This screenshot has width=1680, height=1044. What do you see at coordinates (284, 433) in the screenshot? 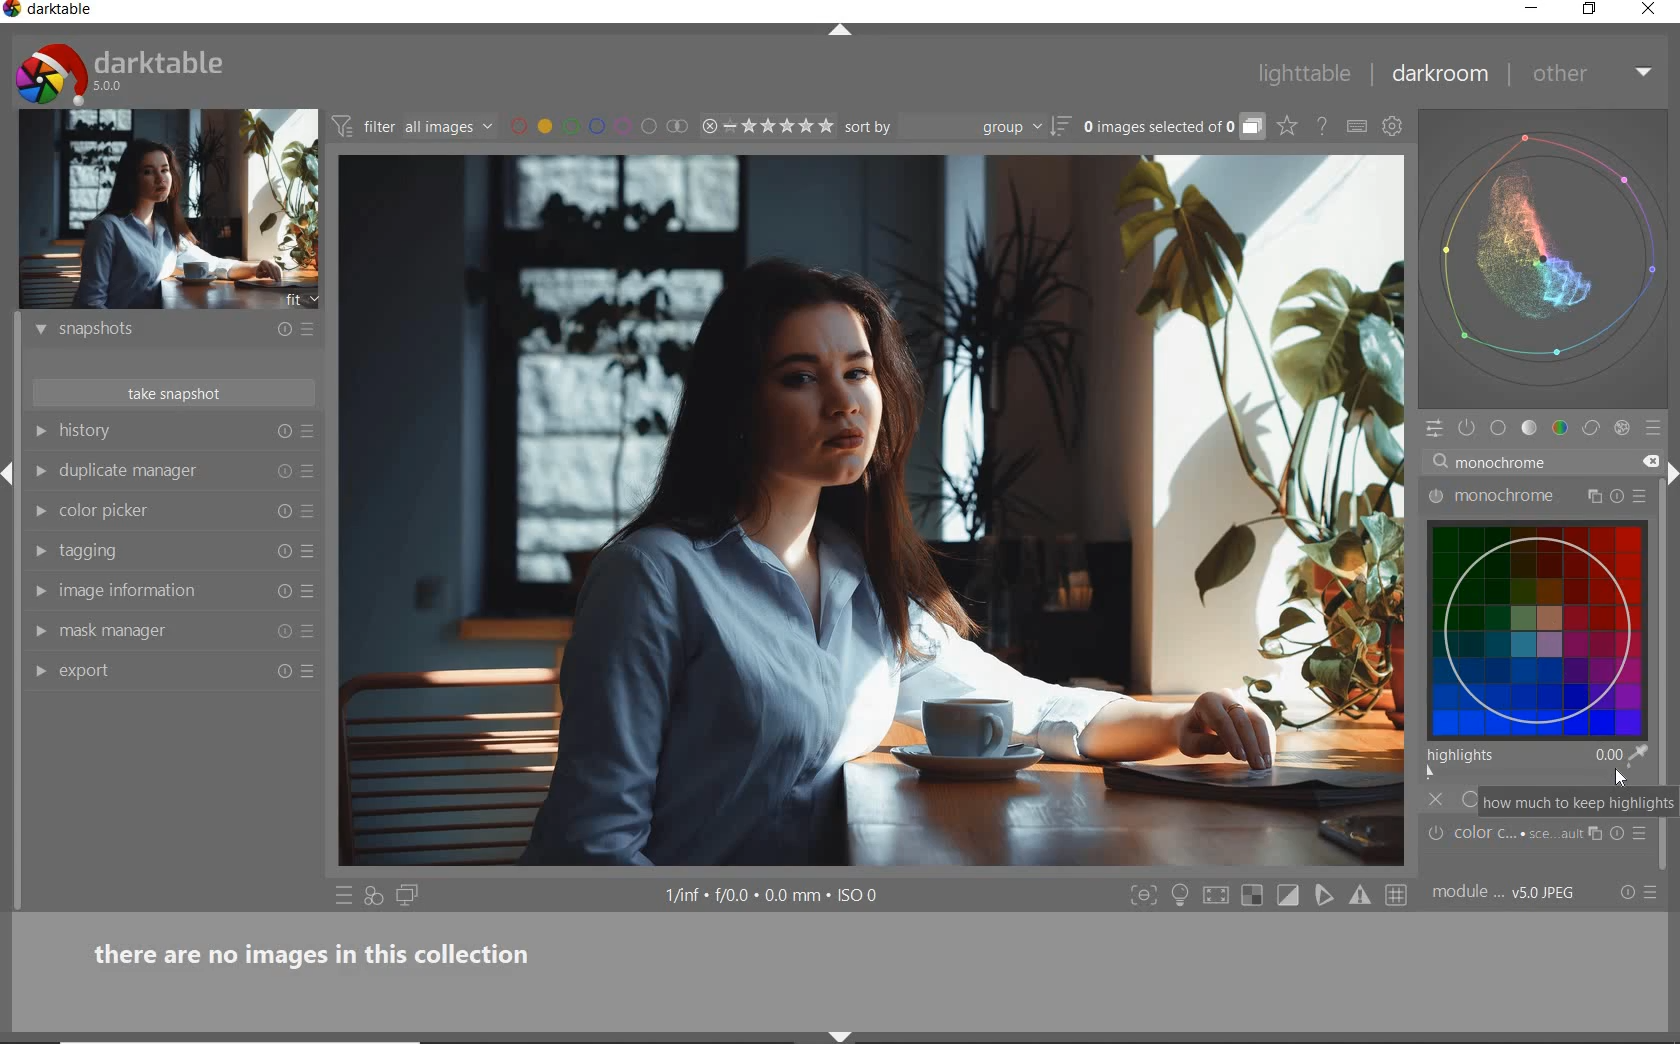
I see `reset` at bounding box center [284, 433].